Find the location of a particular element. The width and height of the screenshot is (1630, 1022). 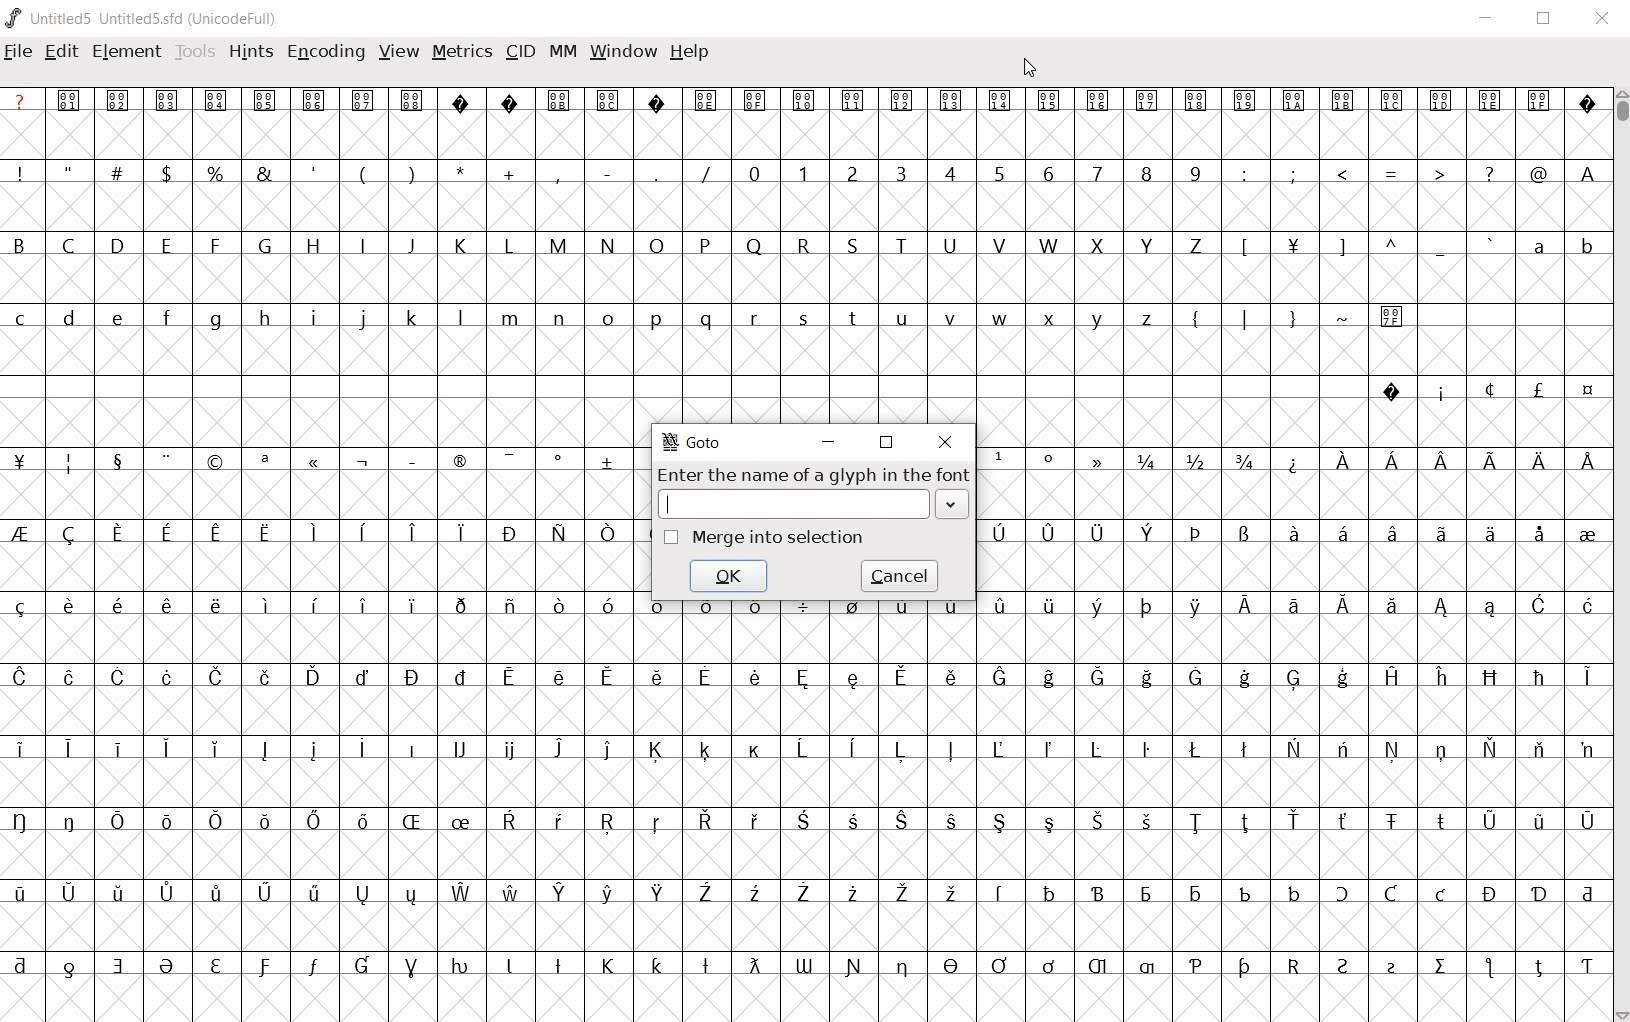

1/2 is located at coordinates (1193, 459).